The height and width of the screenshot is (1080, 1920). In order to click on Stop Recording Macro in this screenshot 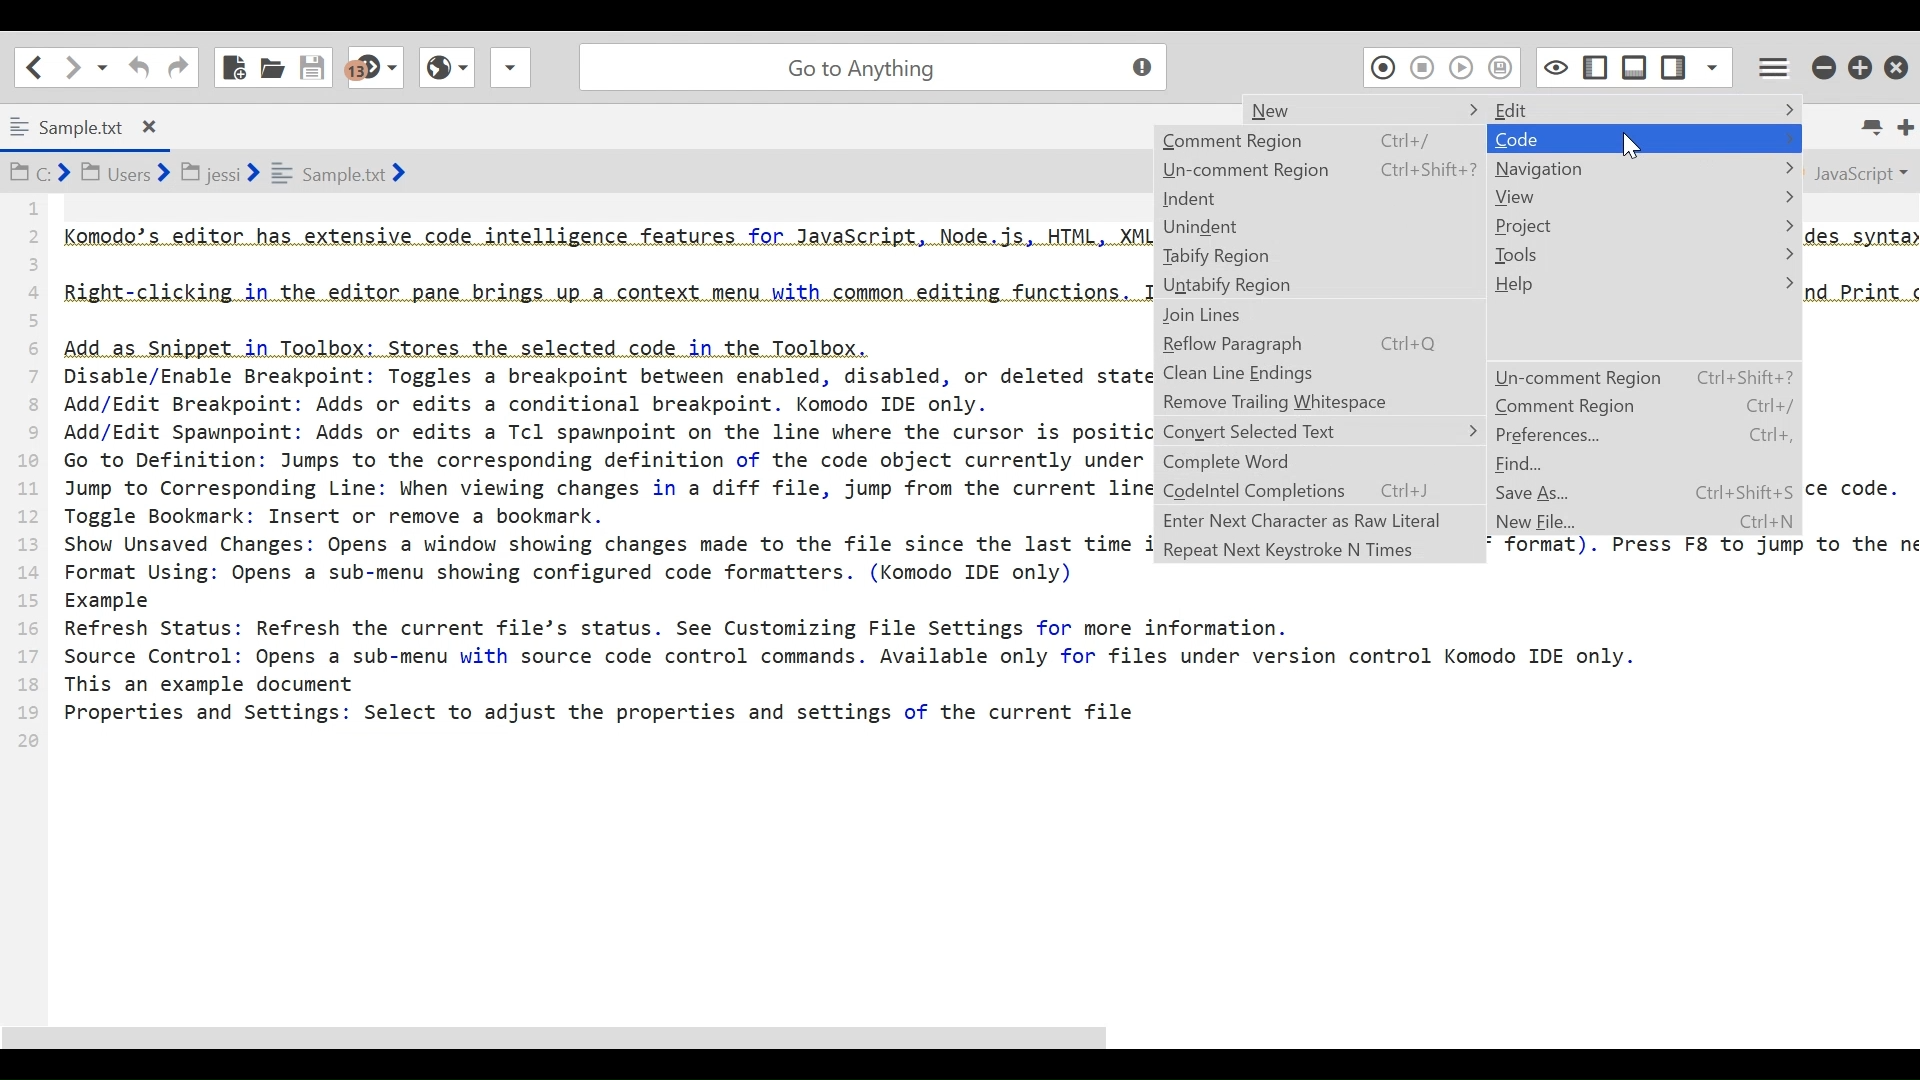, I will do `click(1423, 67)`.